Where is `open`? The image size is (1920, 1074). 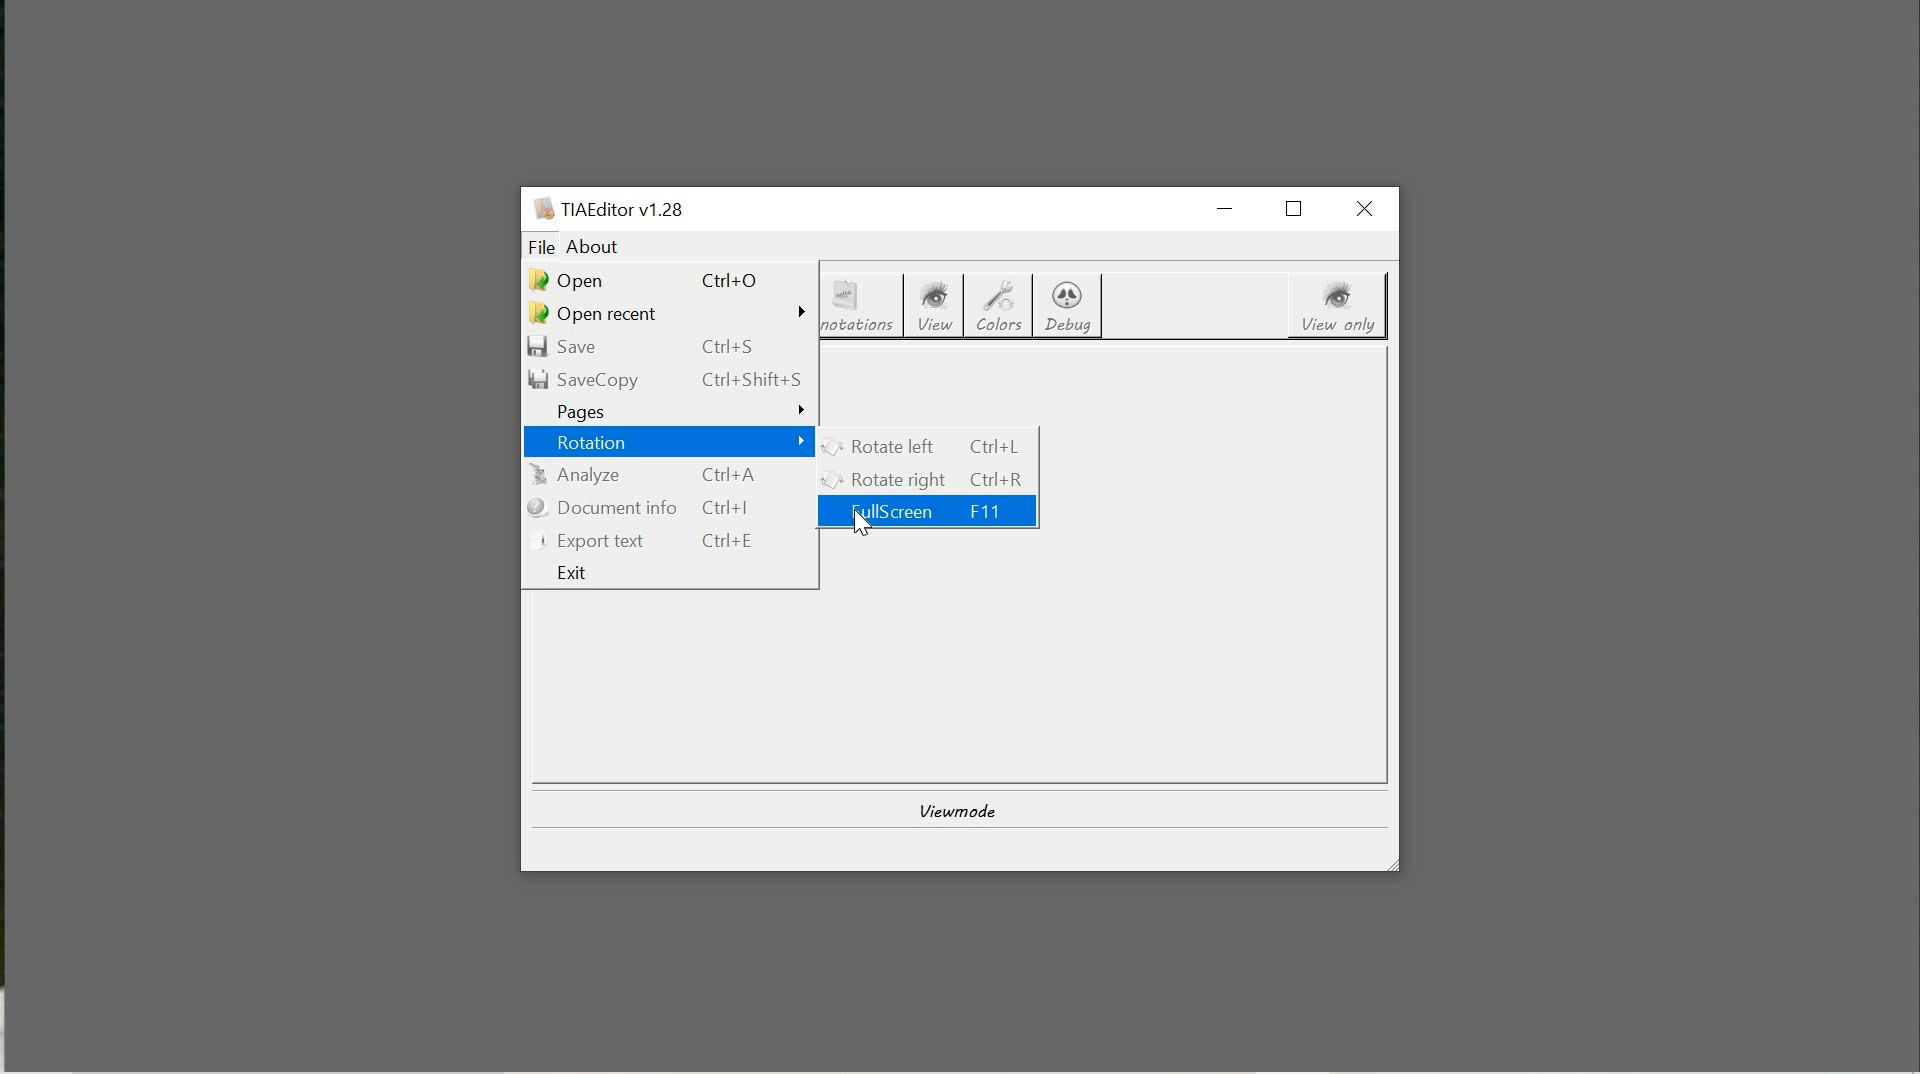
open is located at coordinates (661, 277).